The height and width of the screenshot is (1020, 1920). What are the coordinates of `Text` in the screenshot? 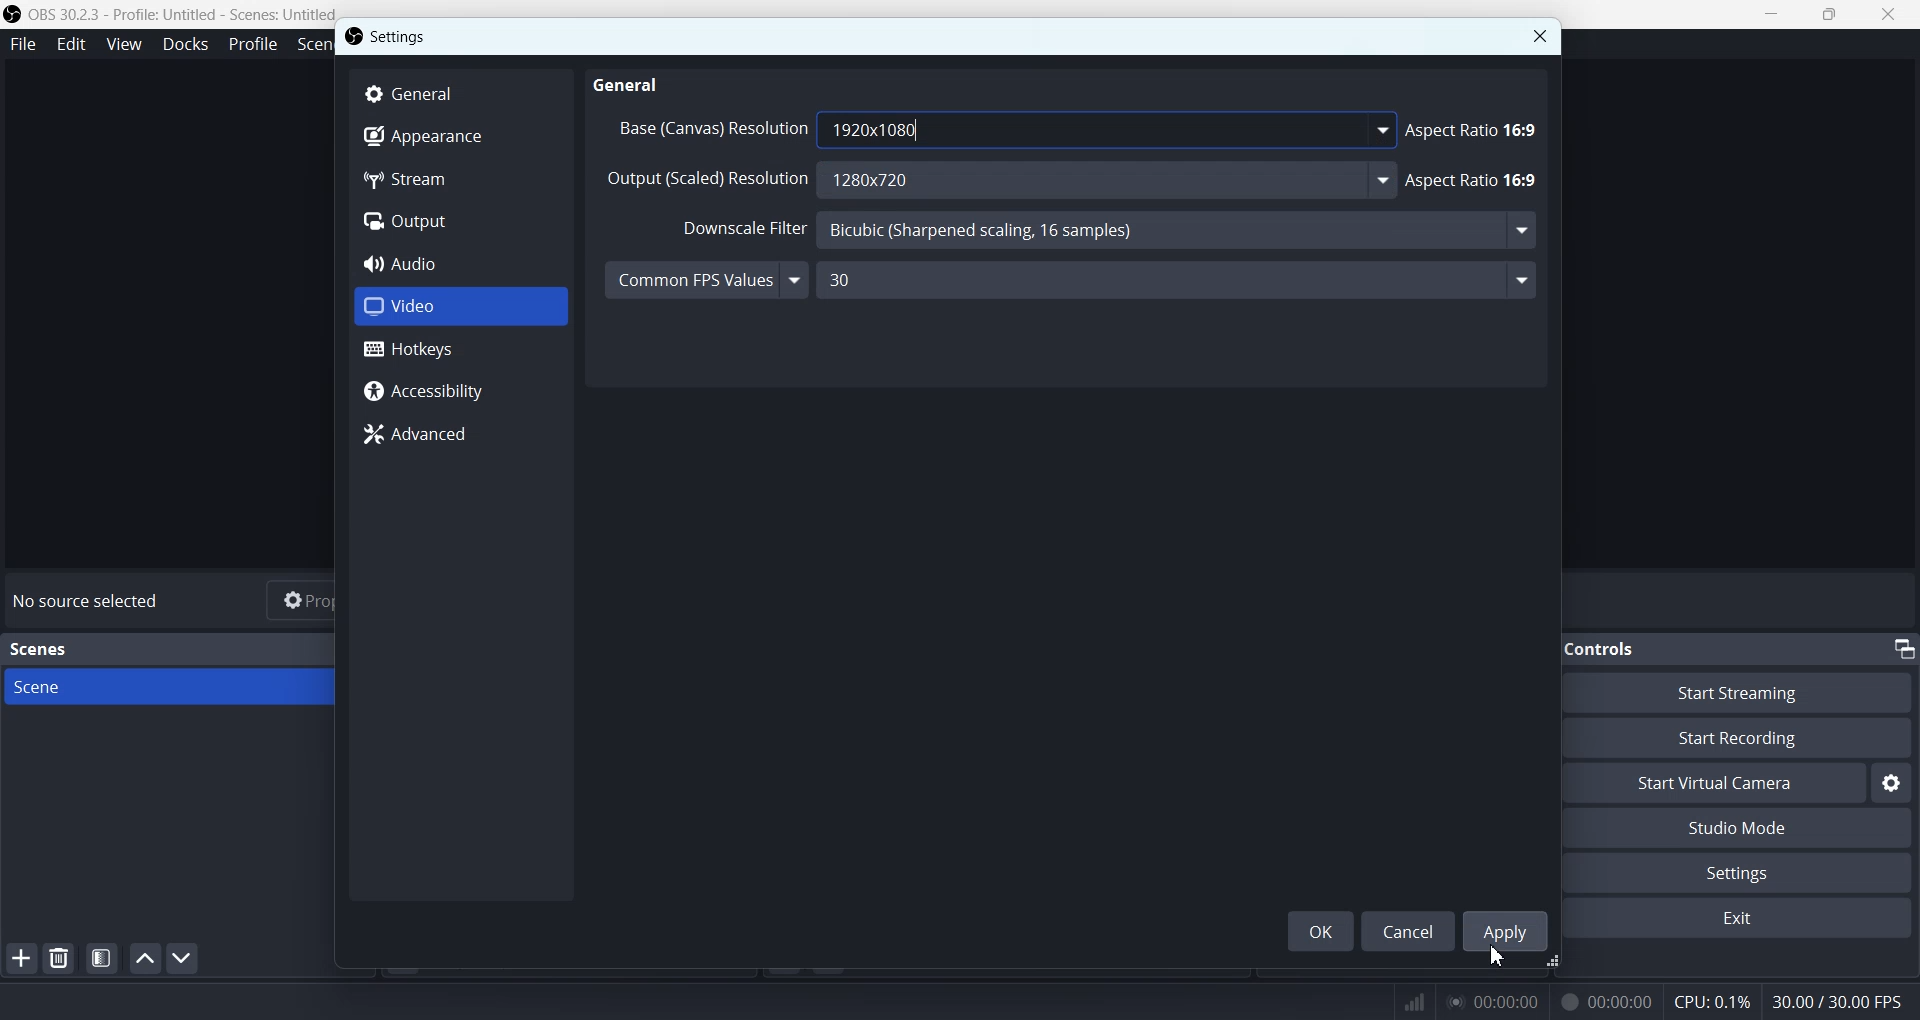 It's located at (1615, 648).